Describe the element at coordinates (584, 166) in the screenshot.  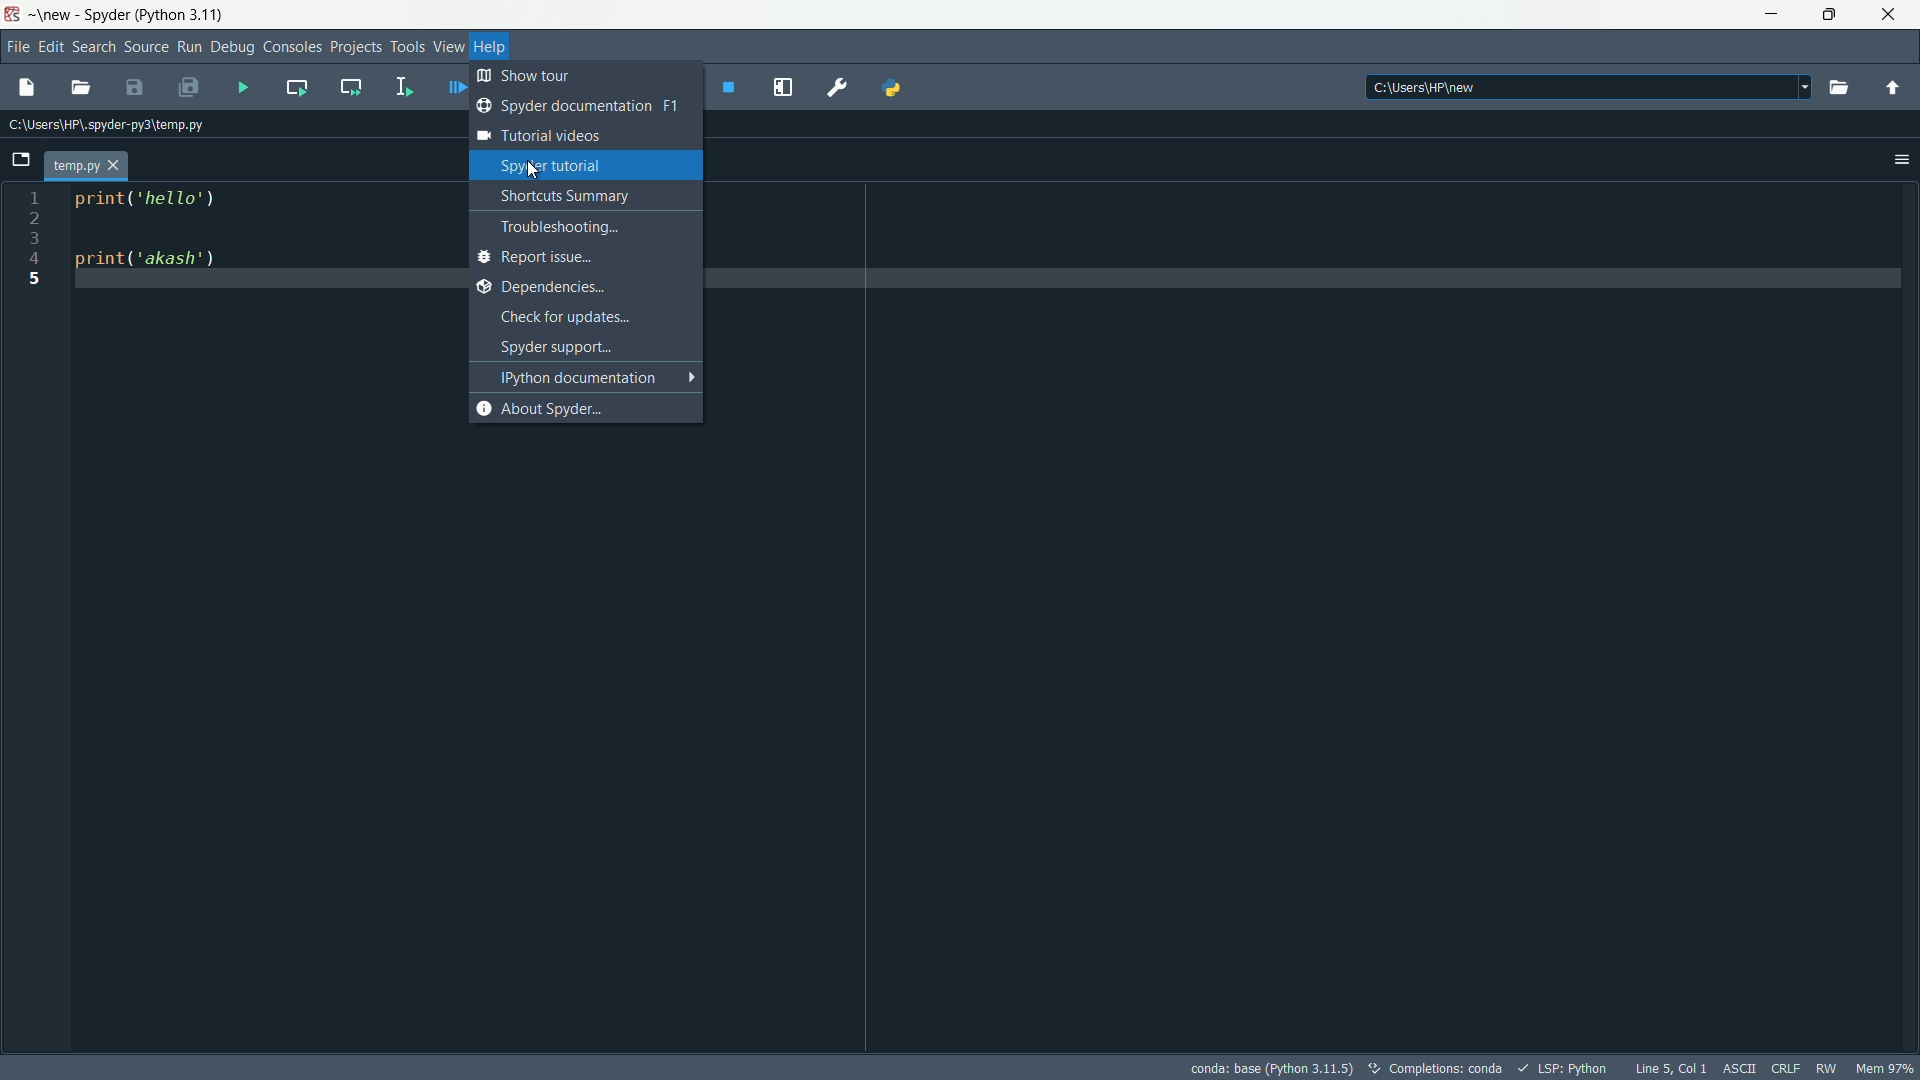
I see `spyder tutorial` at that location.